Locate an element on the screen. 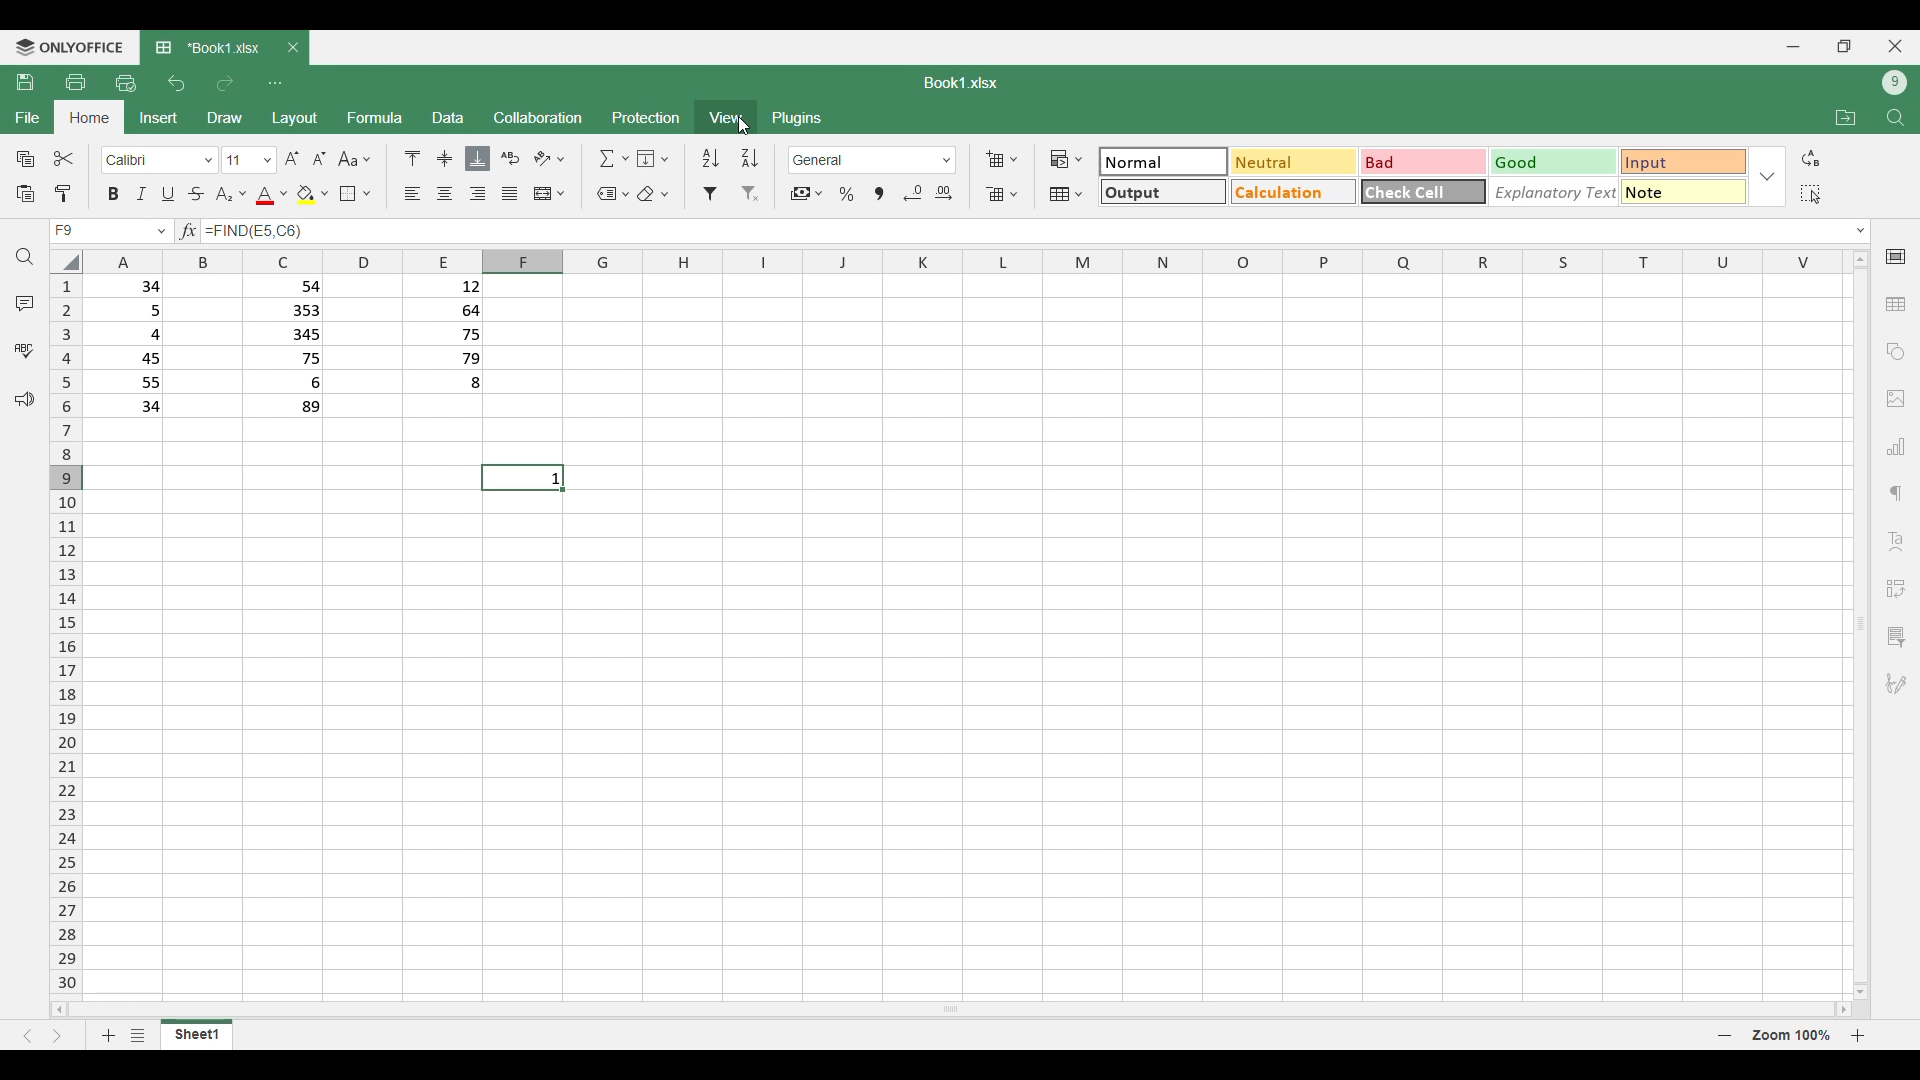 The image size is (1920, 1080). Next is located at coordinates (60, 1036).